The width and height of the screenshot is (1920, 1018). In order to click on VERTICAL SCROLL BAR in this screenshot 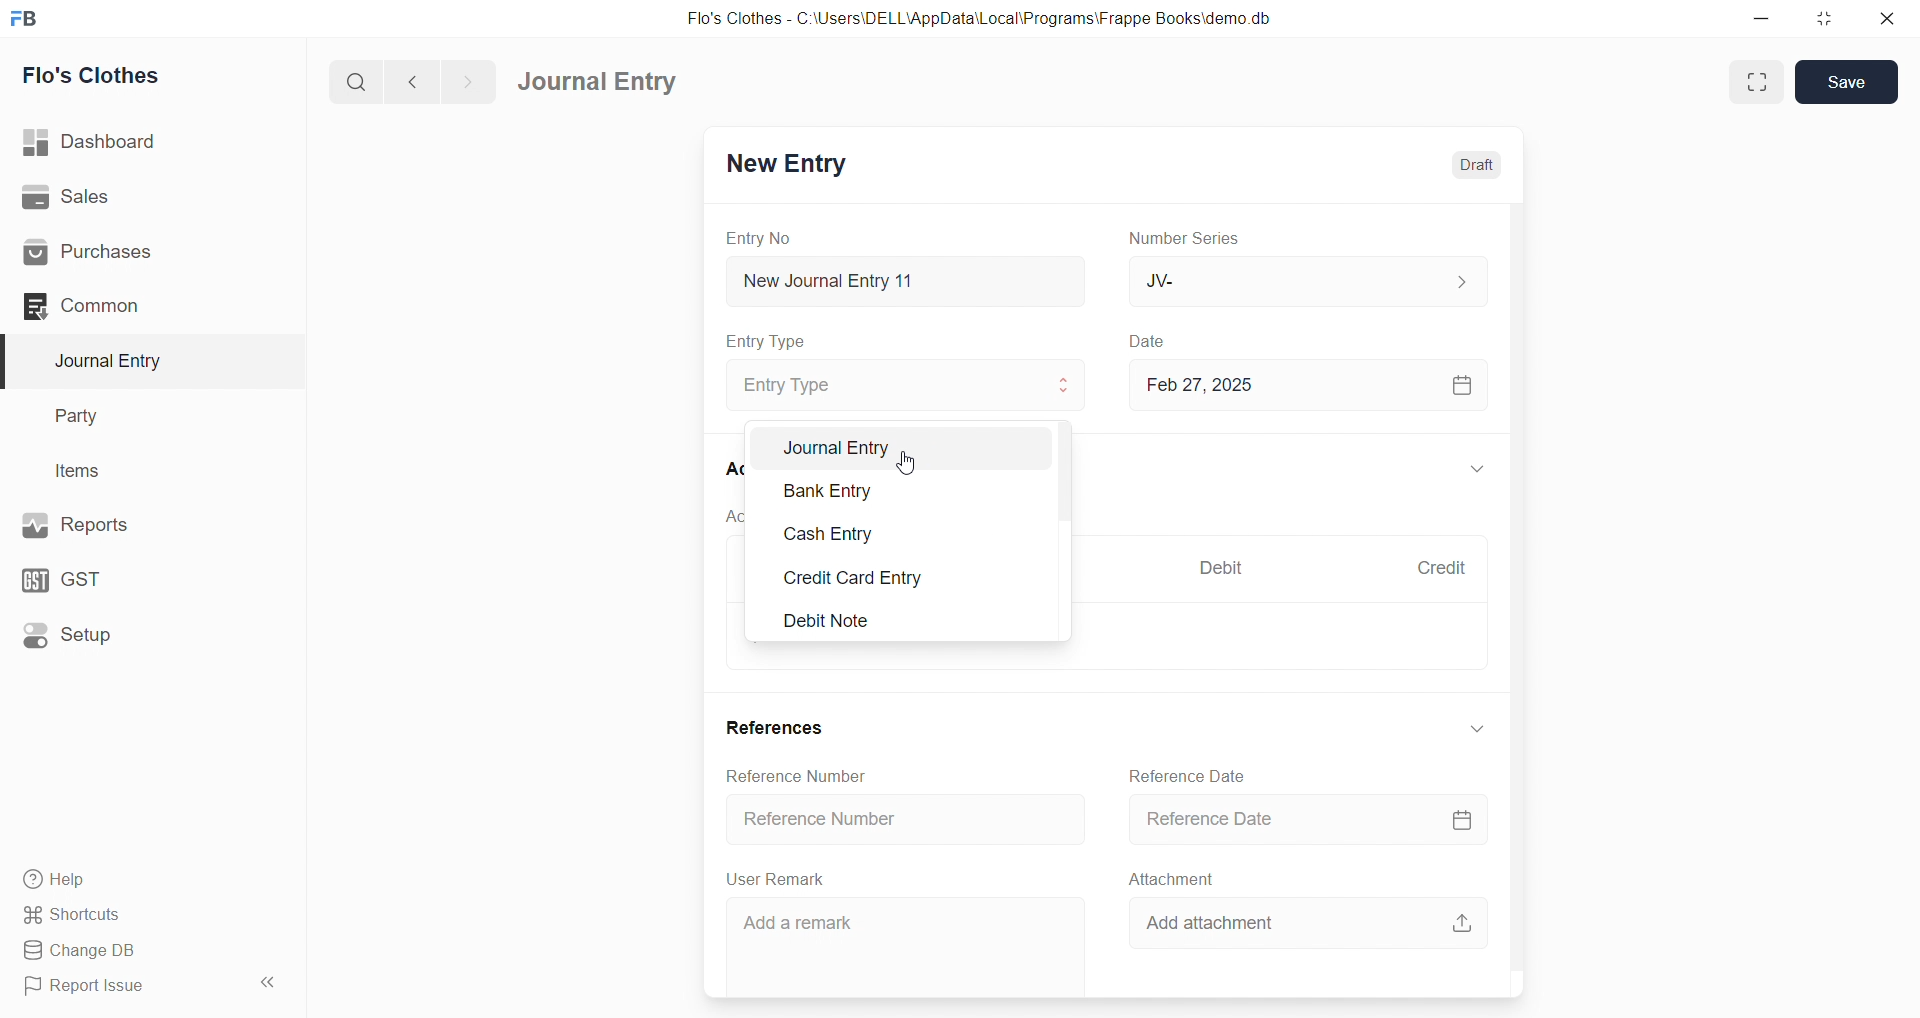, I will do `click(1064, 532)`.